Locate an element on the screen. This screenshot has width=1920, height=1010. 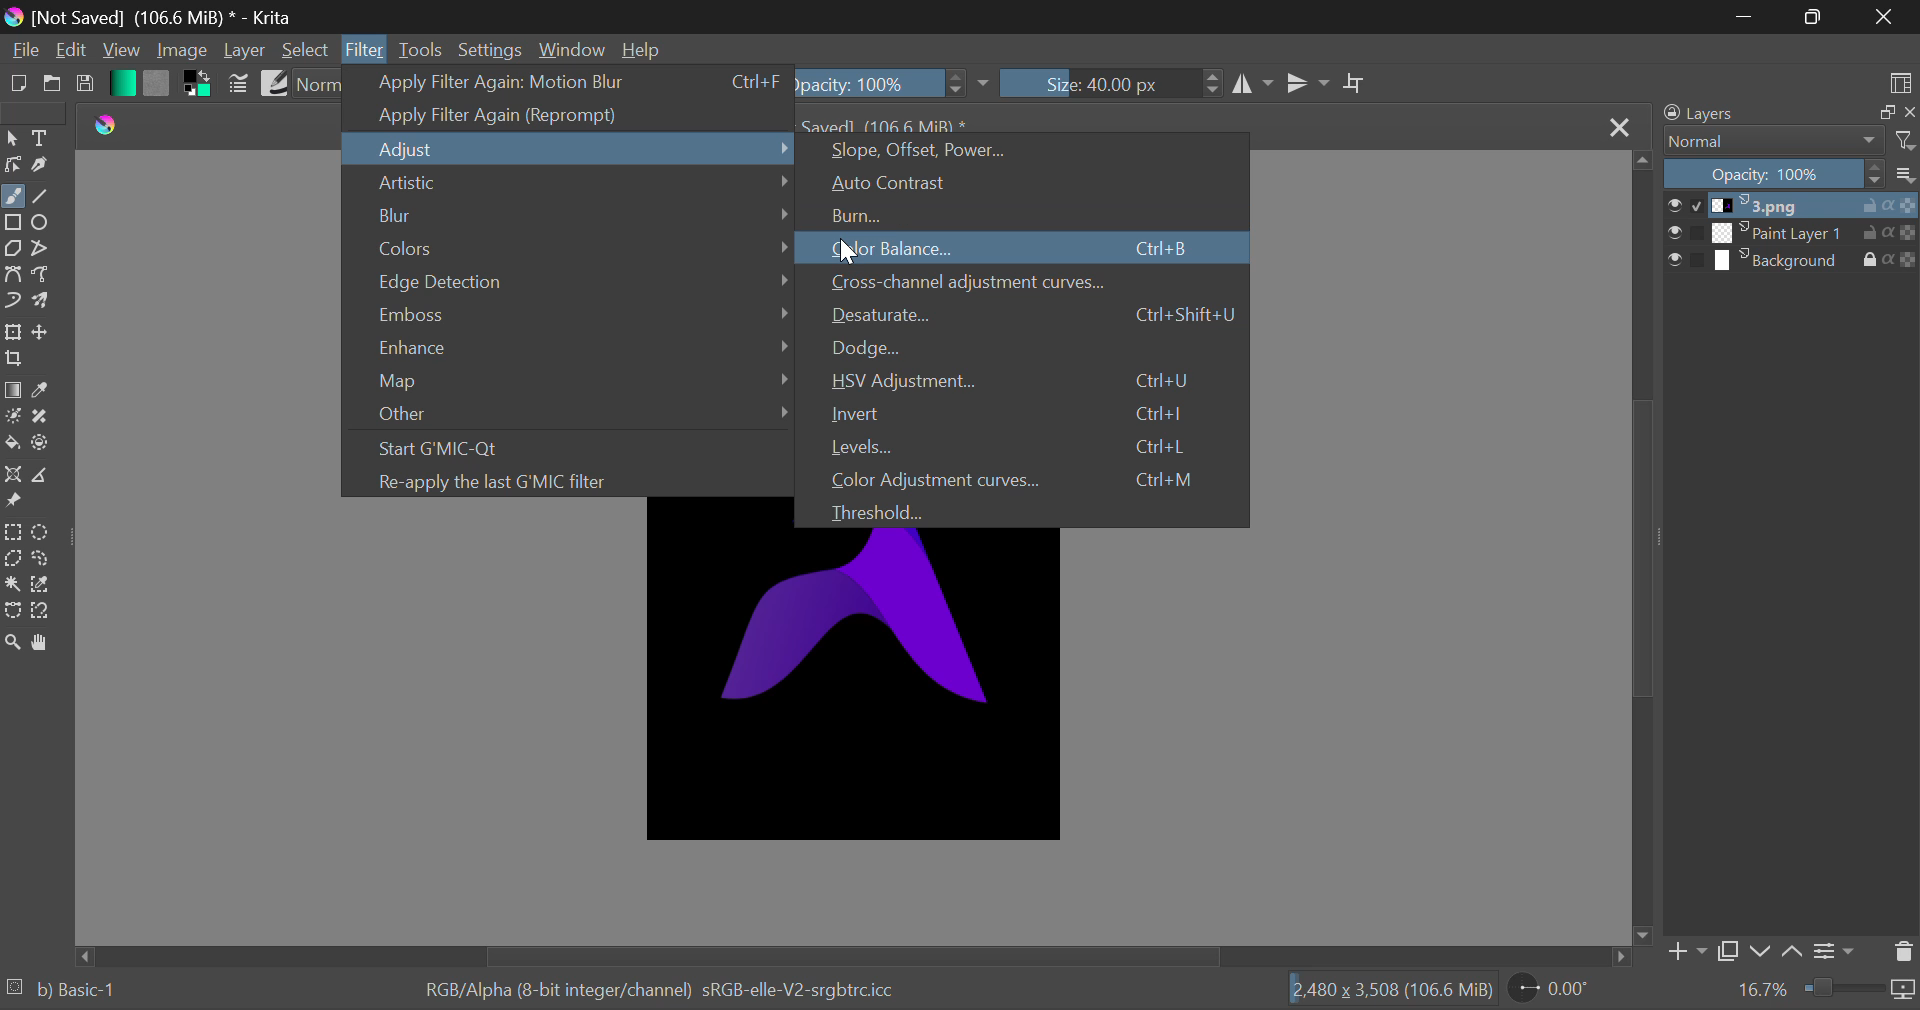
Horizontal Mirror Flip is located at coordinates (1308, 83).